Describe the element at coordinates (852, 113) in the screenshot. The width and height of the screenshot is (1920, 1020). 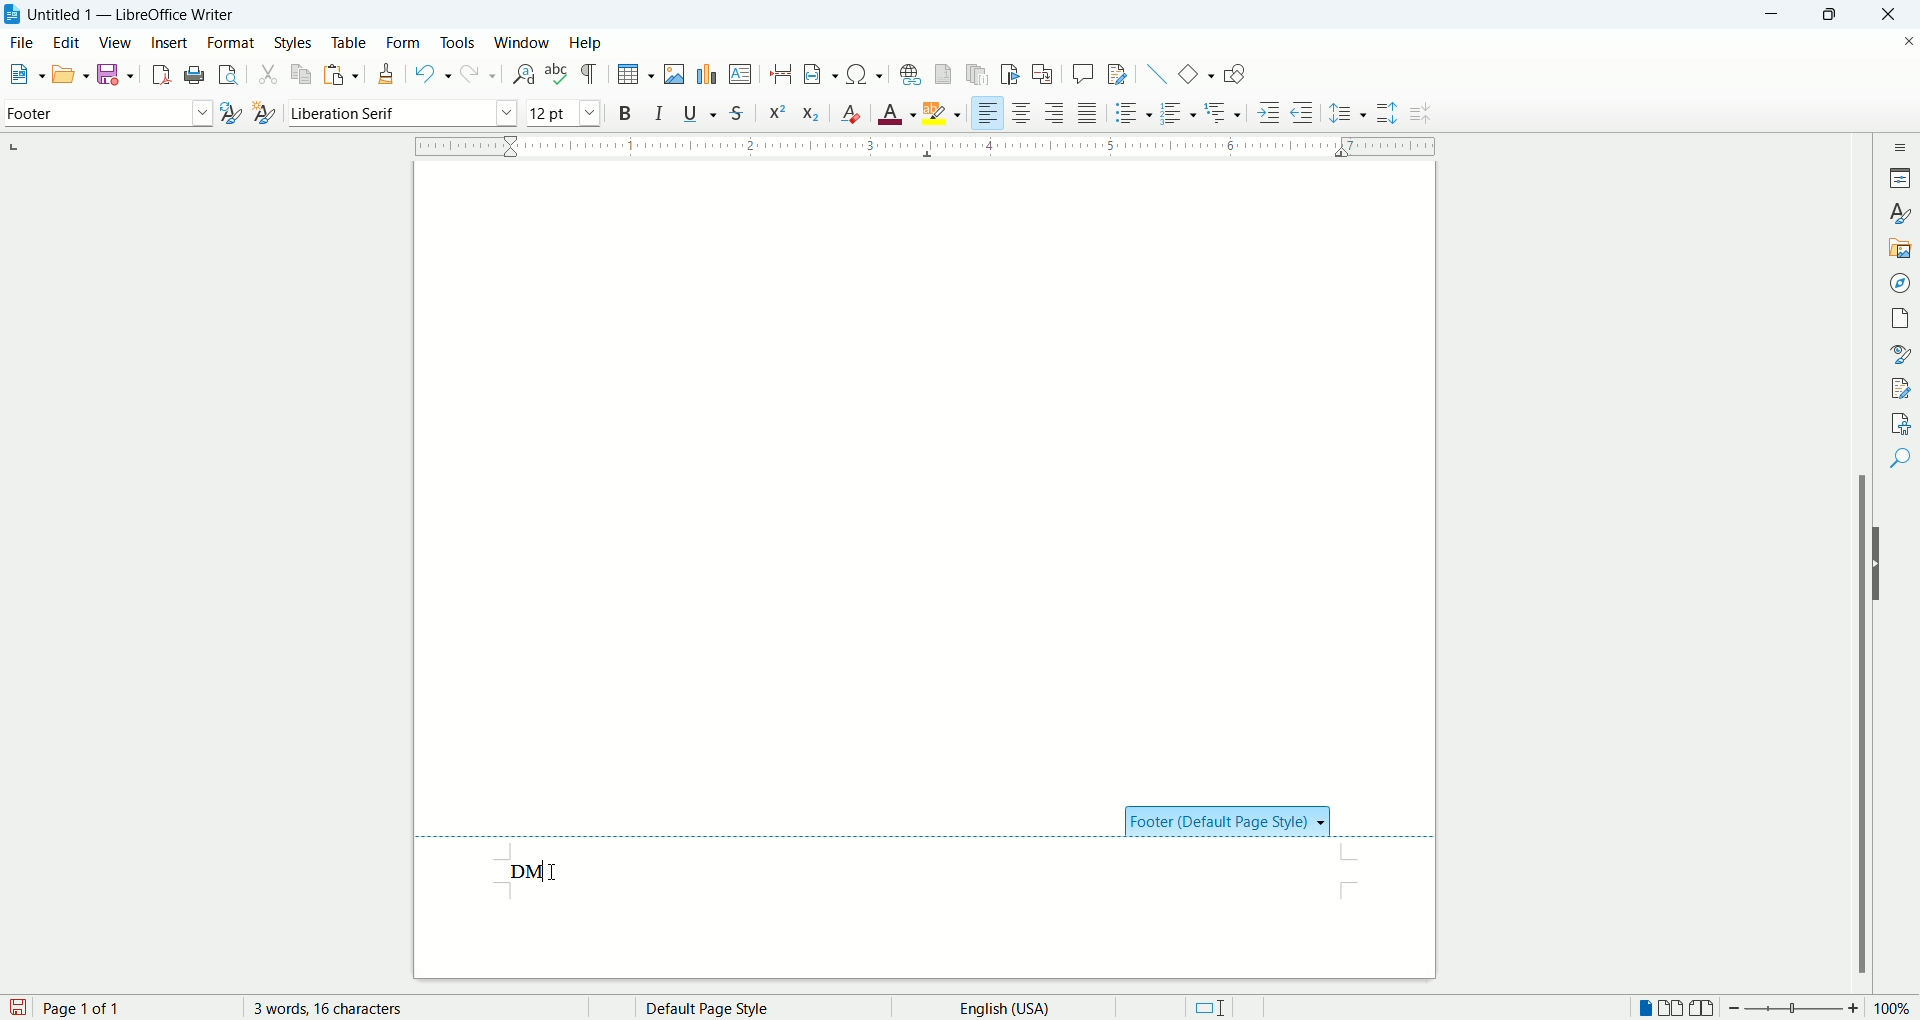
I see `clear formatting` at that location.